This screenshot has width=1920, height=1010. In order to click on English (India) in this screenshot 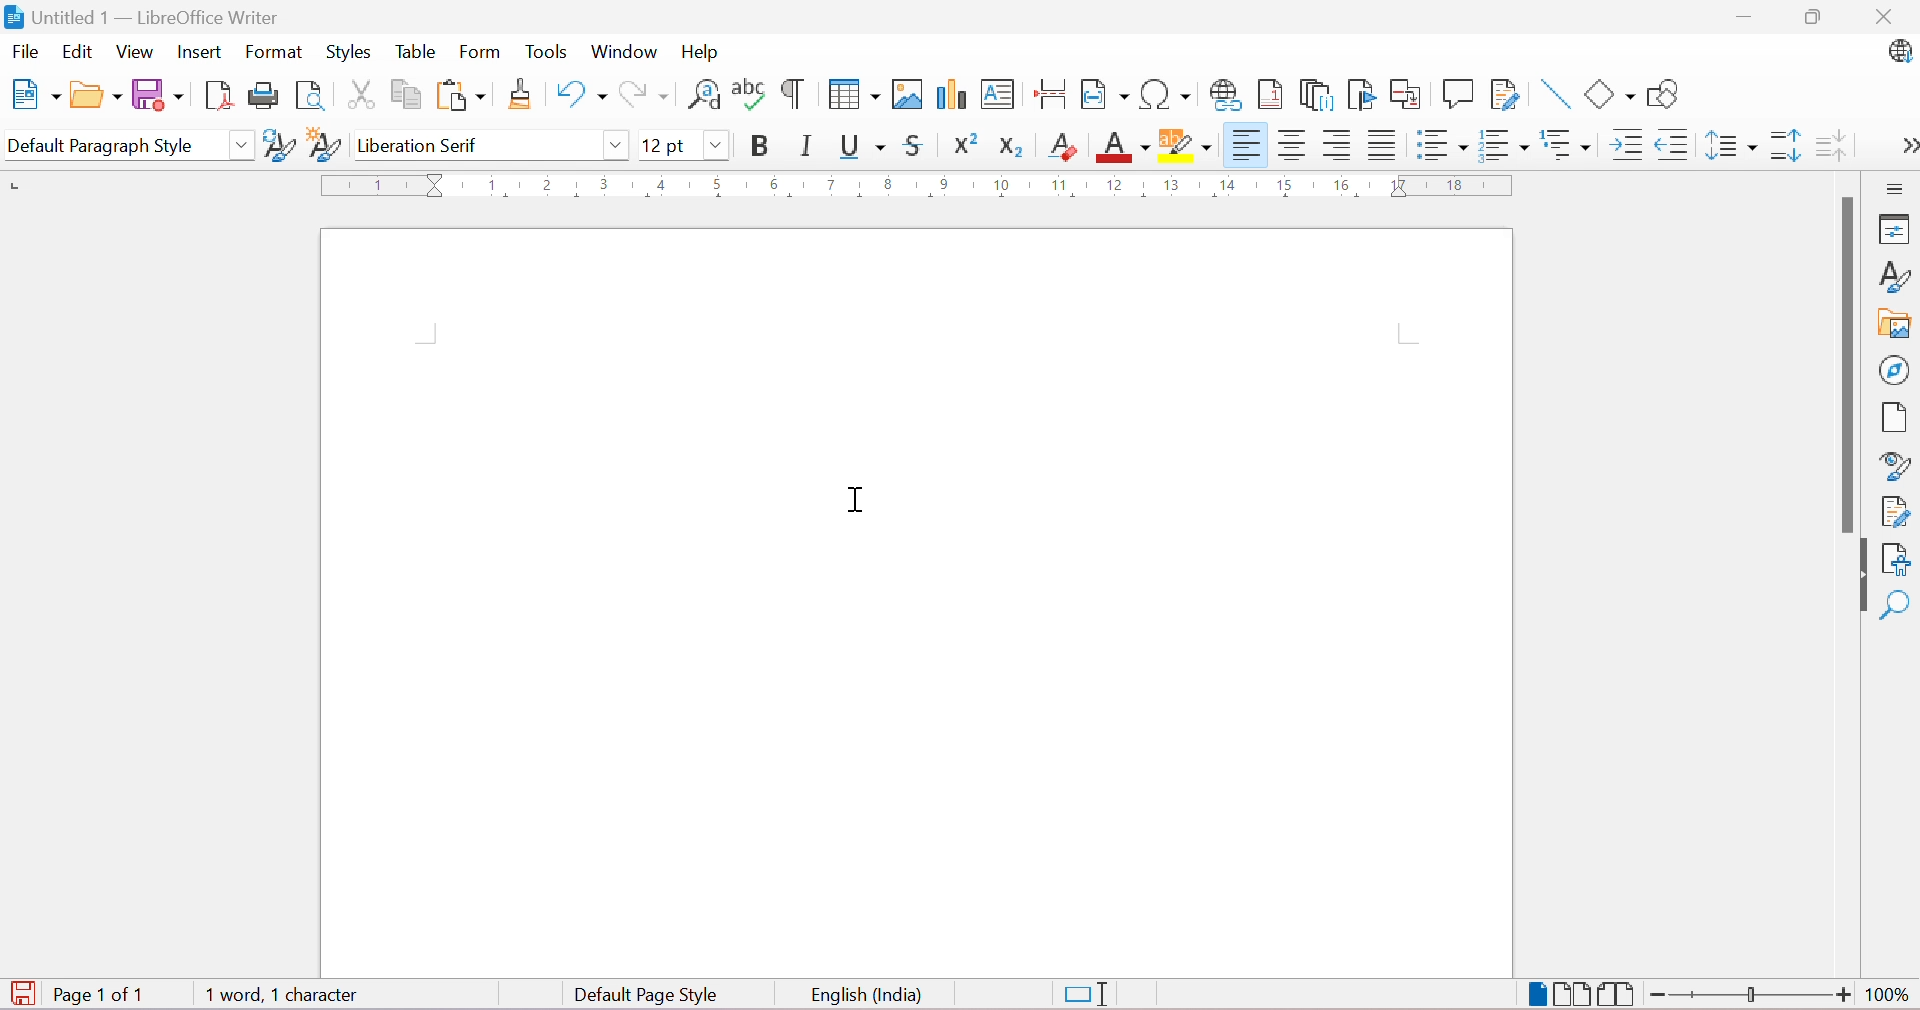, I will do `click(867, 996)`.